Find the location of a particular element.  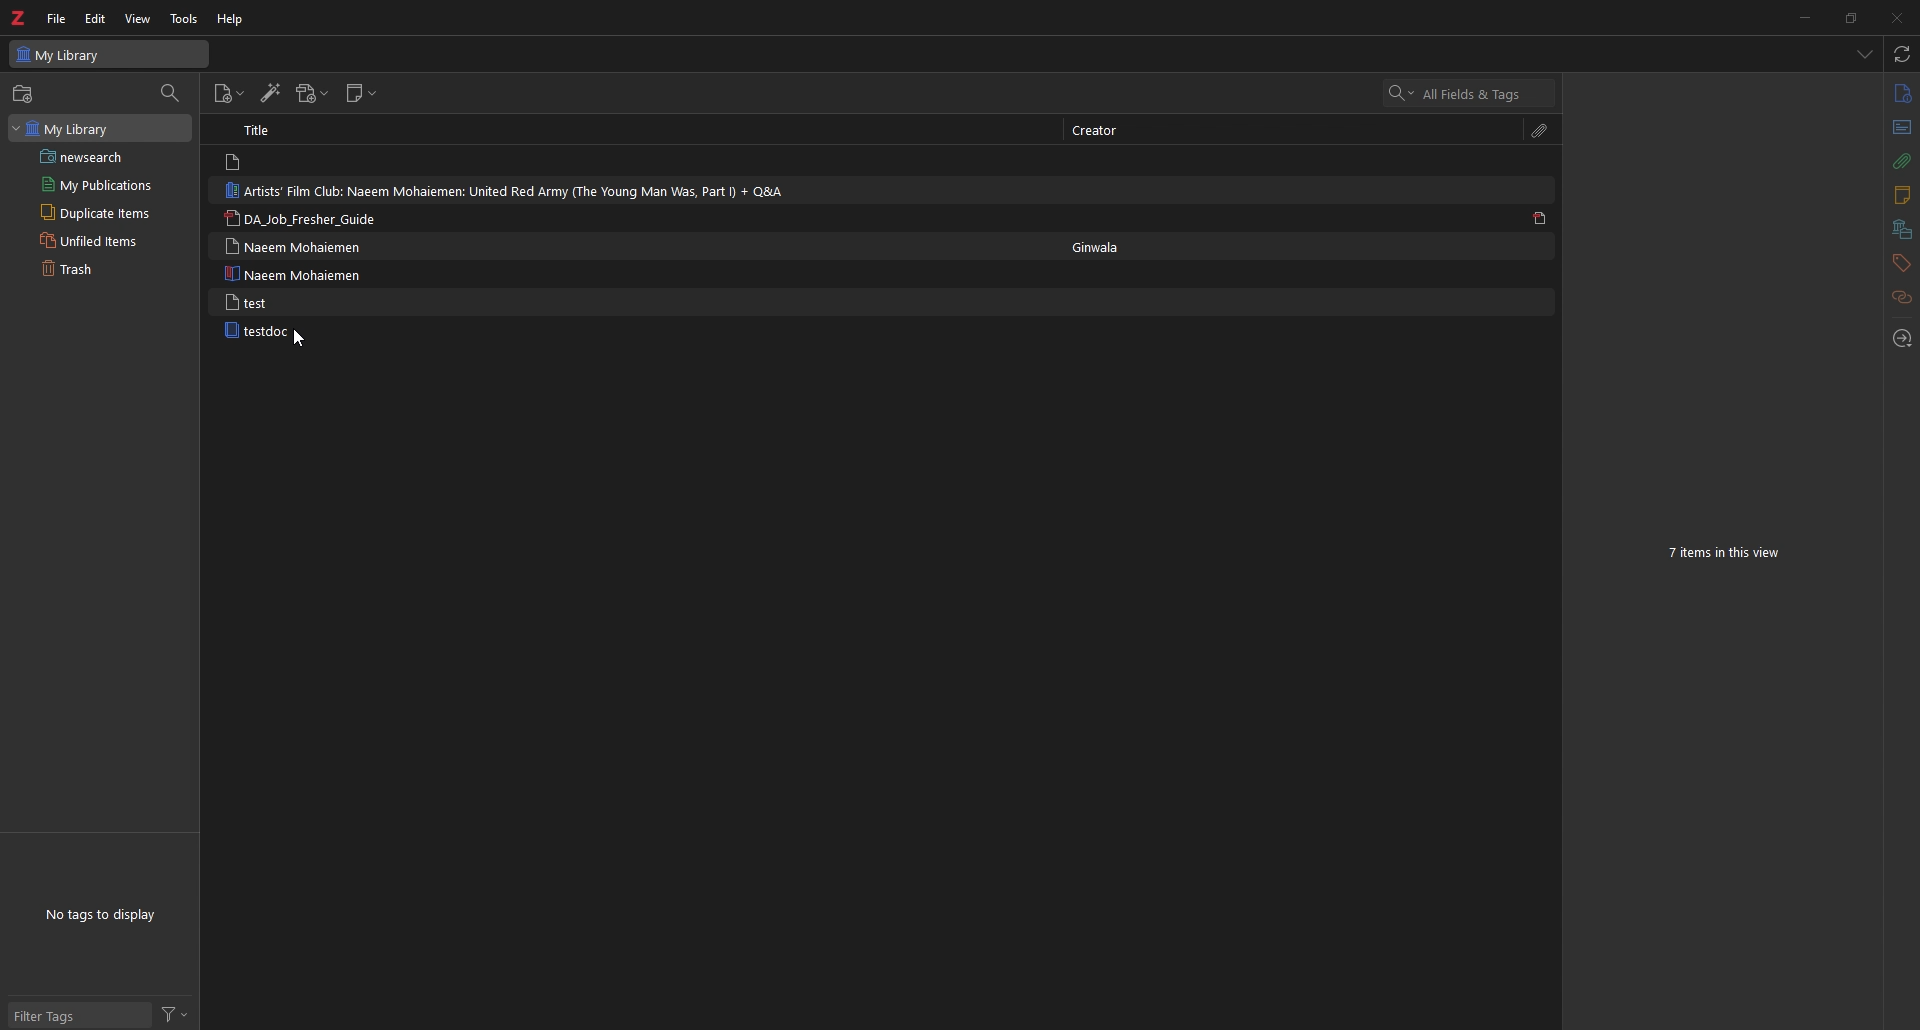

tags to display is located at coordinates (106, 914).